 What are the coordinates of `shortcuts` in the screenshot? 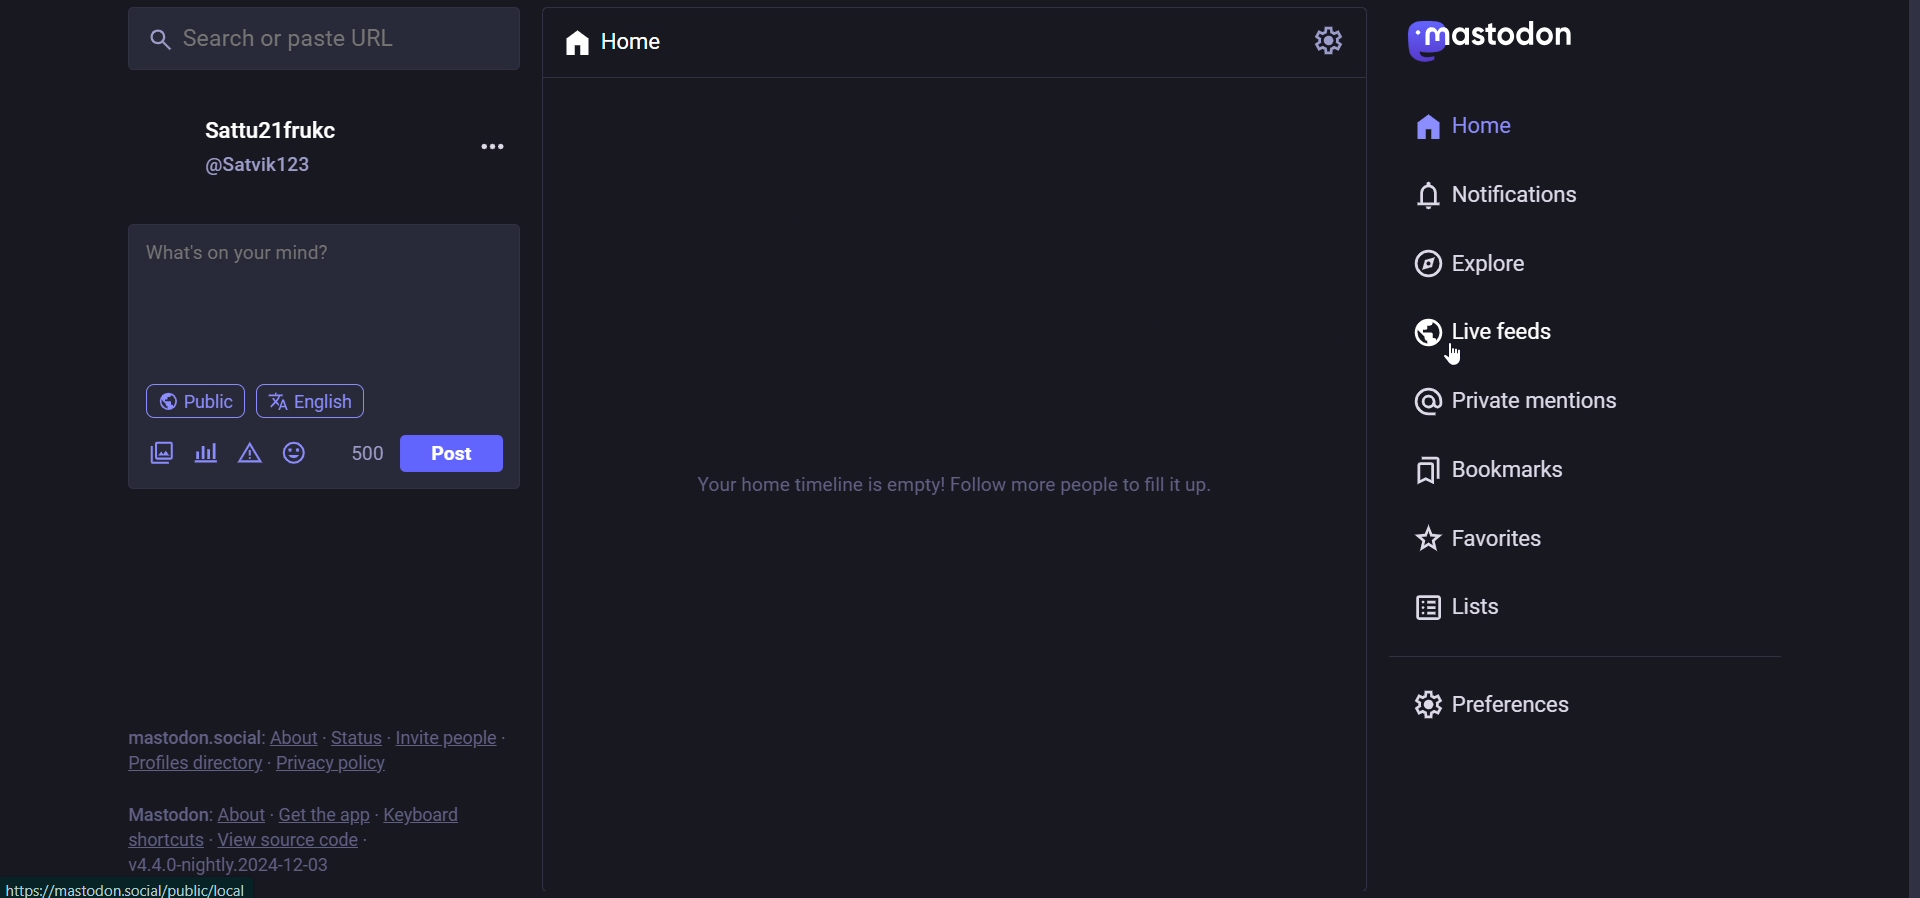 It's located at (164, 838).